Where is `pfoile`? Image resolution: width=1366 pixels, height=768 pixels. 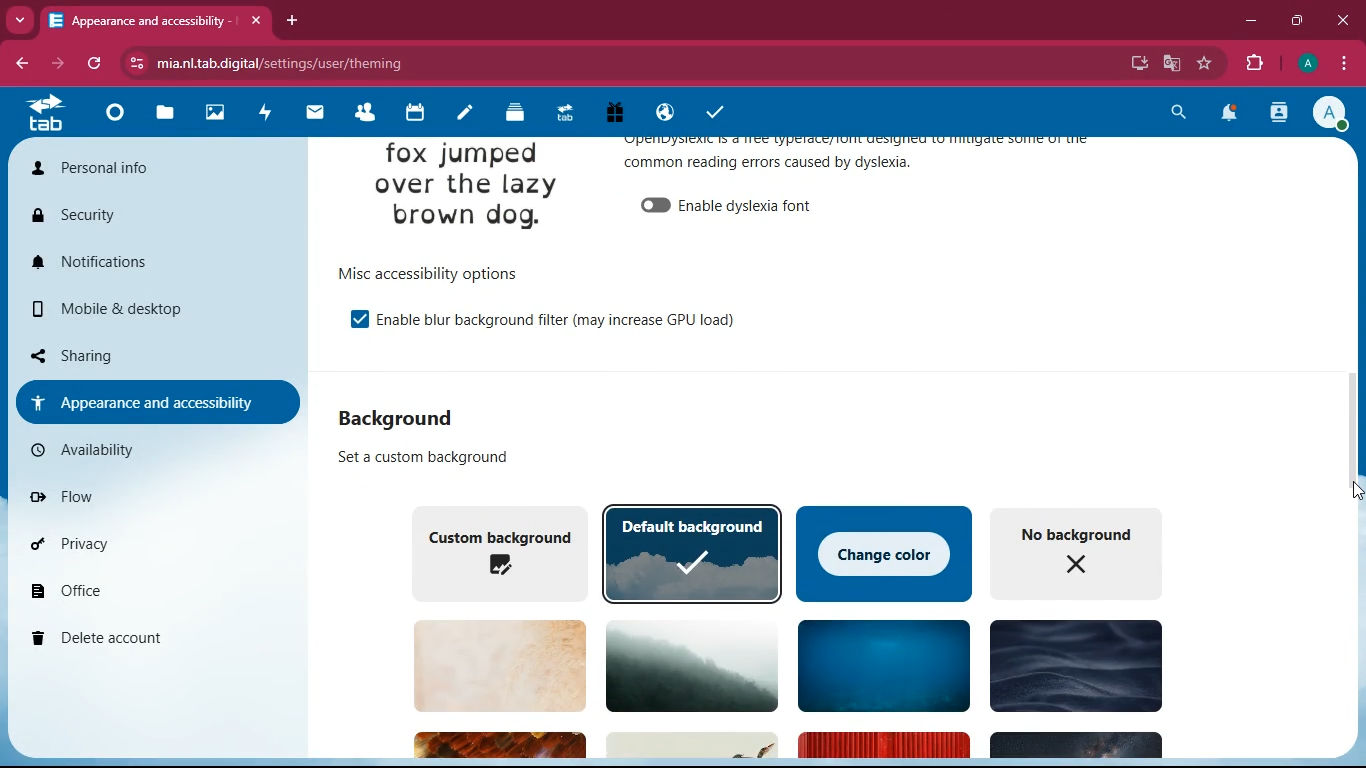 pfoile is located at coordinates (1306, 63).